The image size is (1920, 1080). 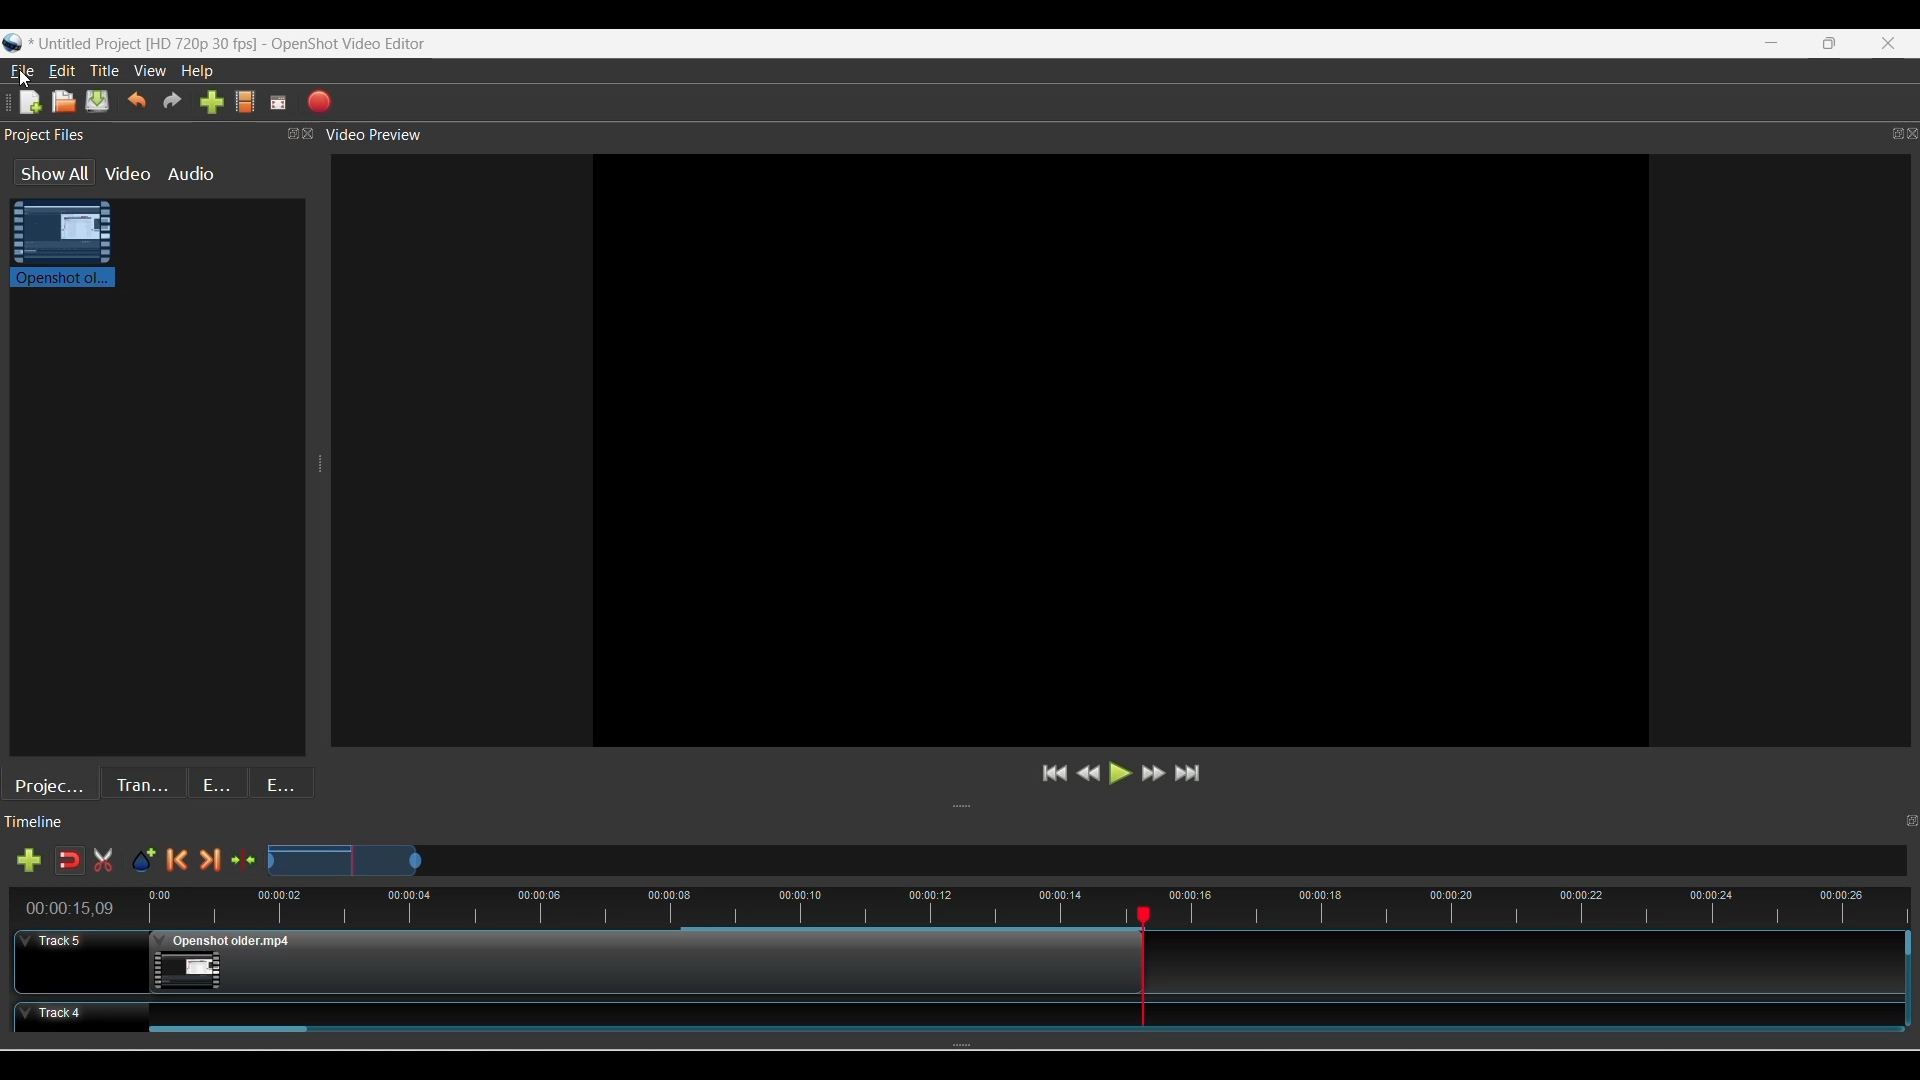 What do you see at coordinates (81, 961) in the screenshot?
I see `Track Header for track 5` at bounding box center [81, 961].